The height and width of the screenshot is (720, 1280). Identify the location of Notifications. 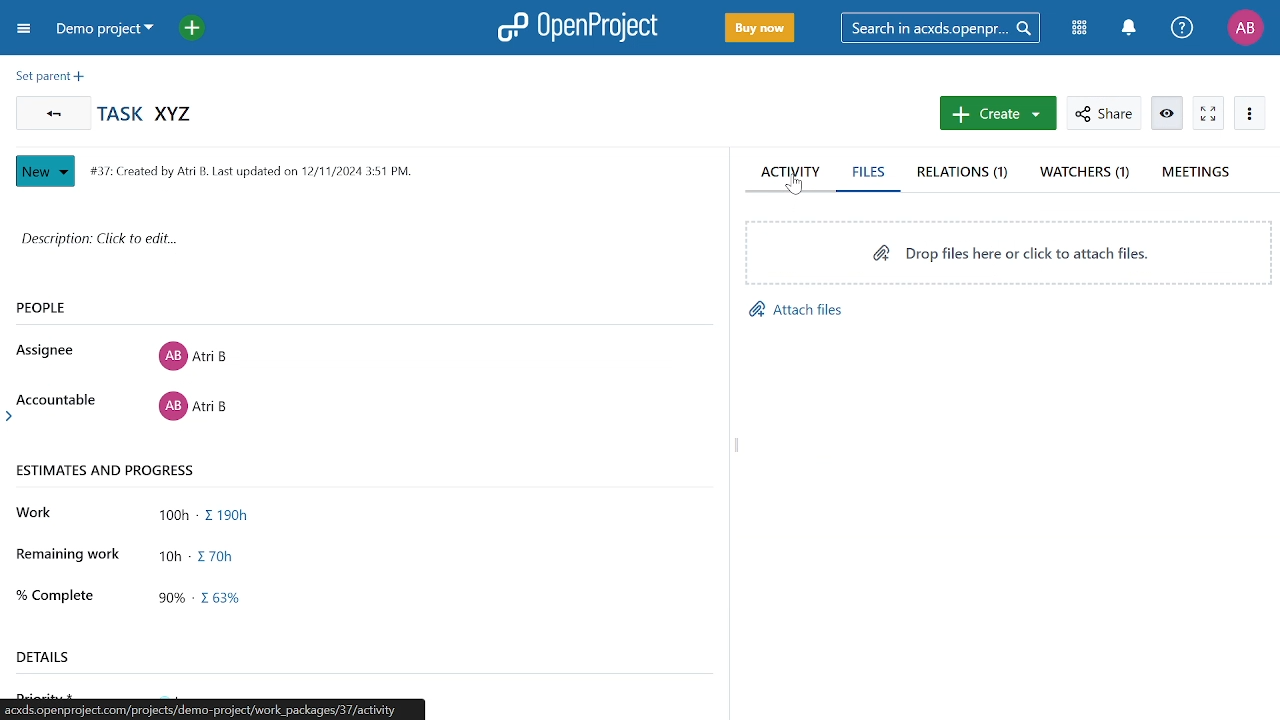
(1130, 29).